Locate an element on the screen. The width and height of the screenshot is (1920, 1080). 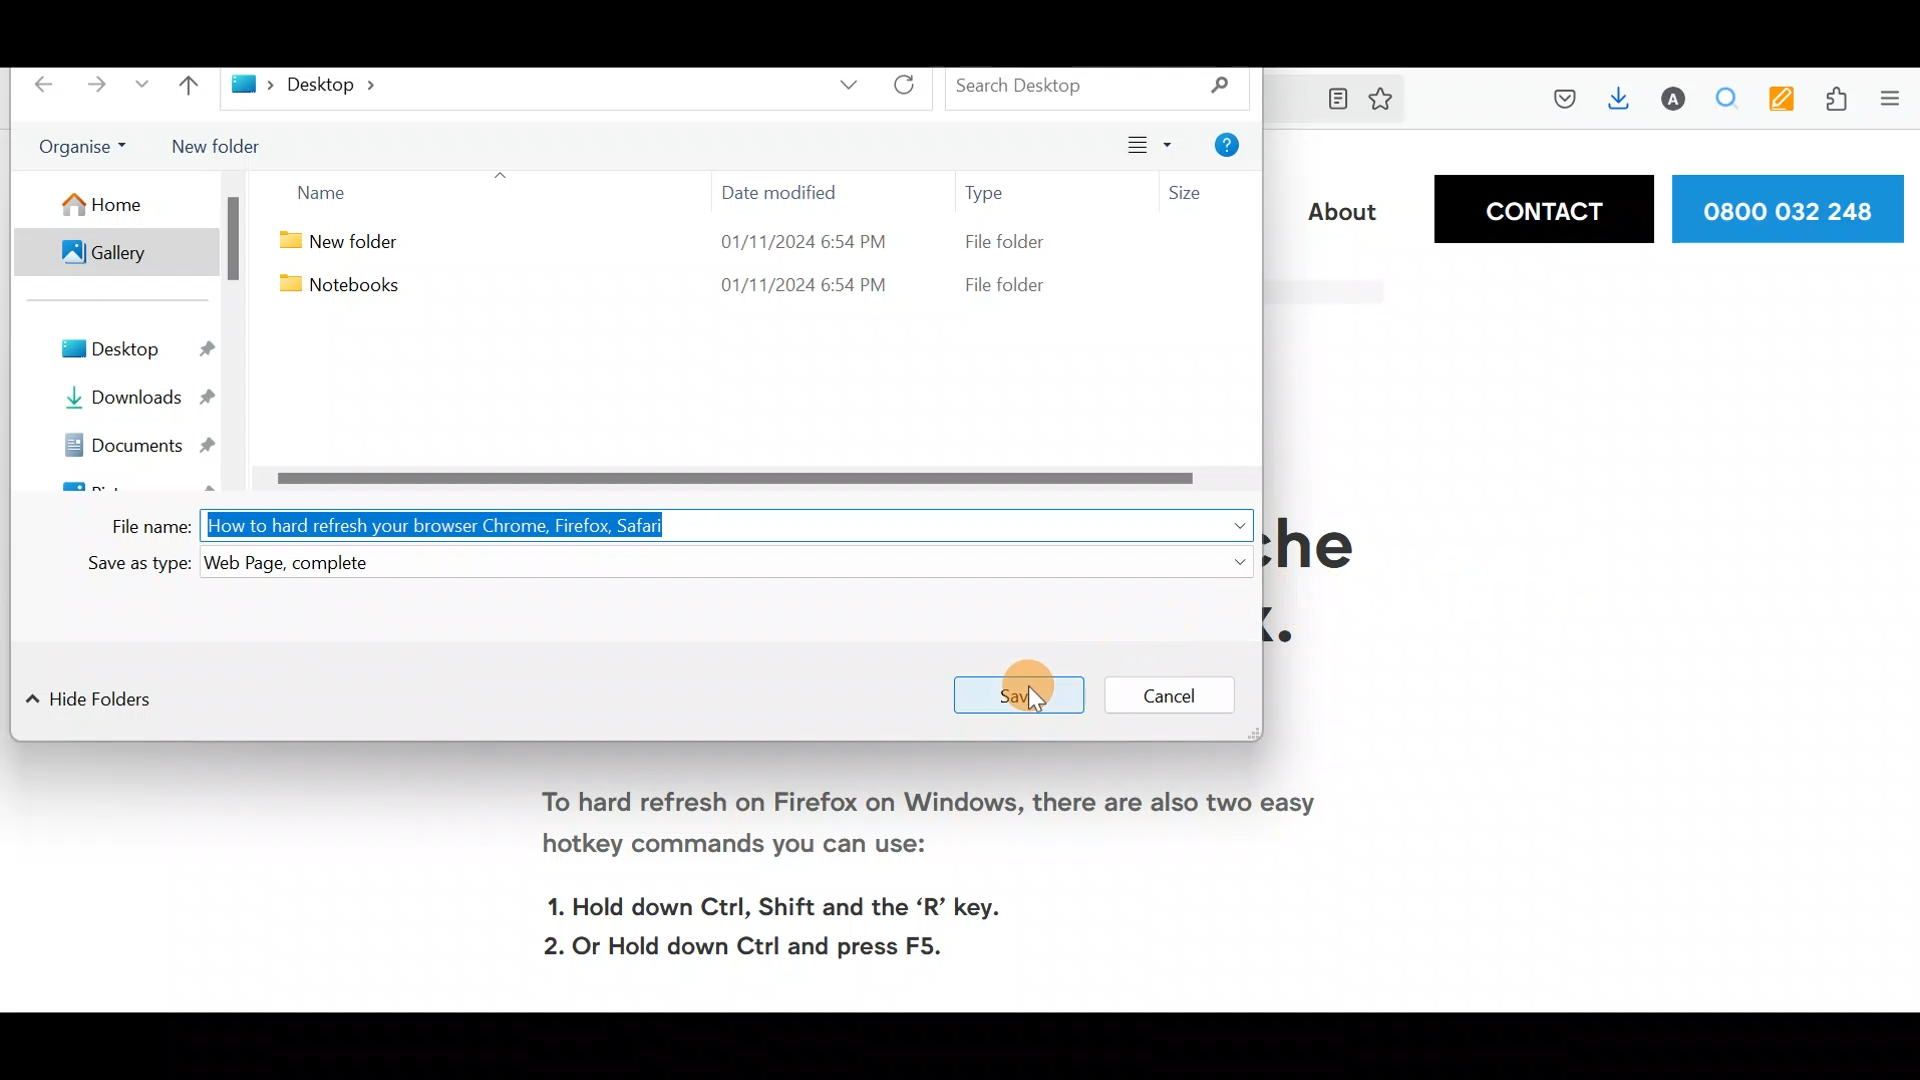
Desktop is located at coordinates (322, 86).